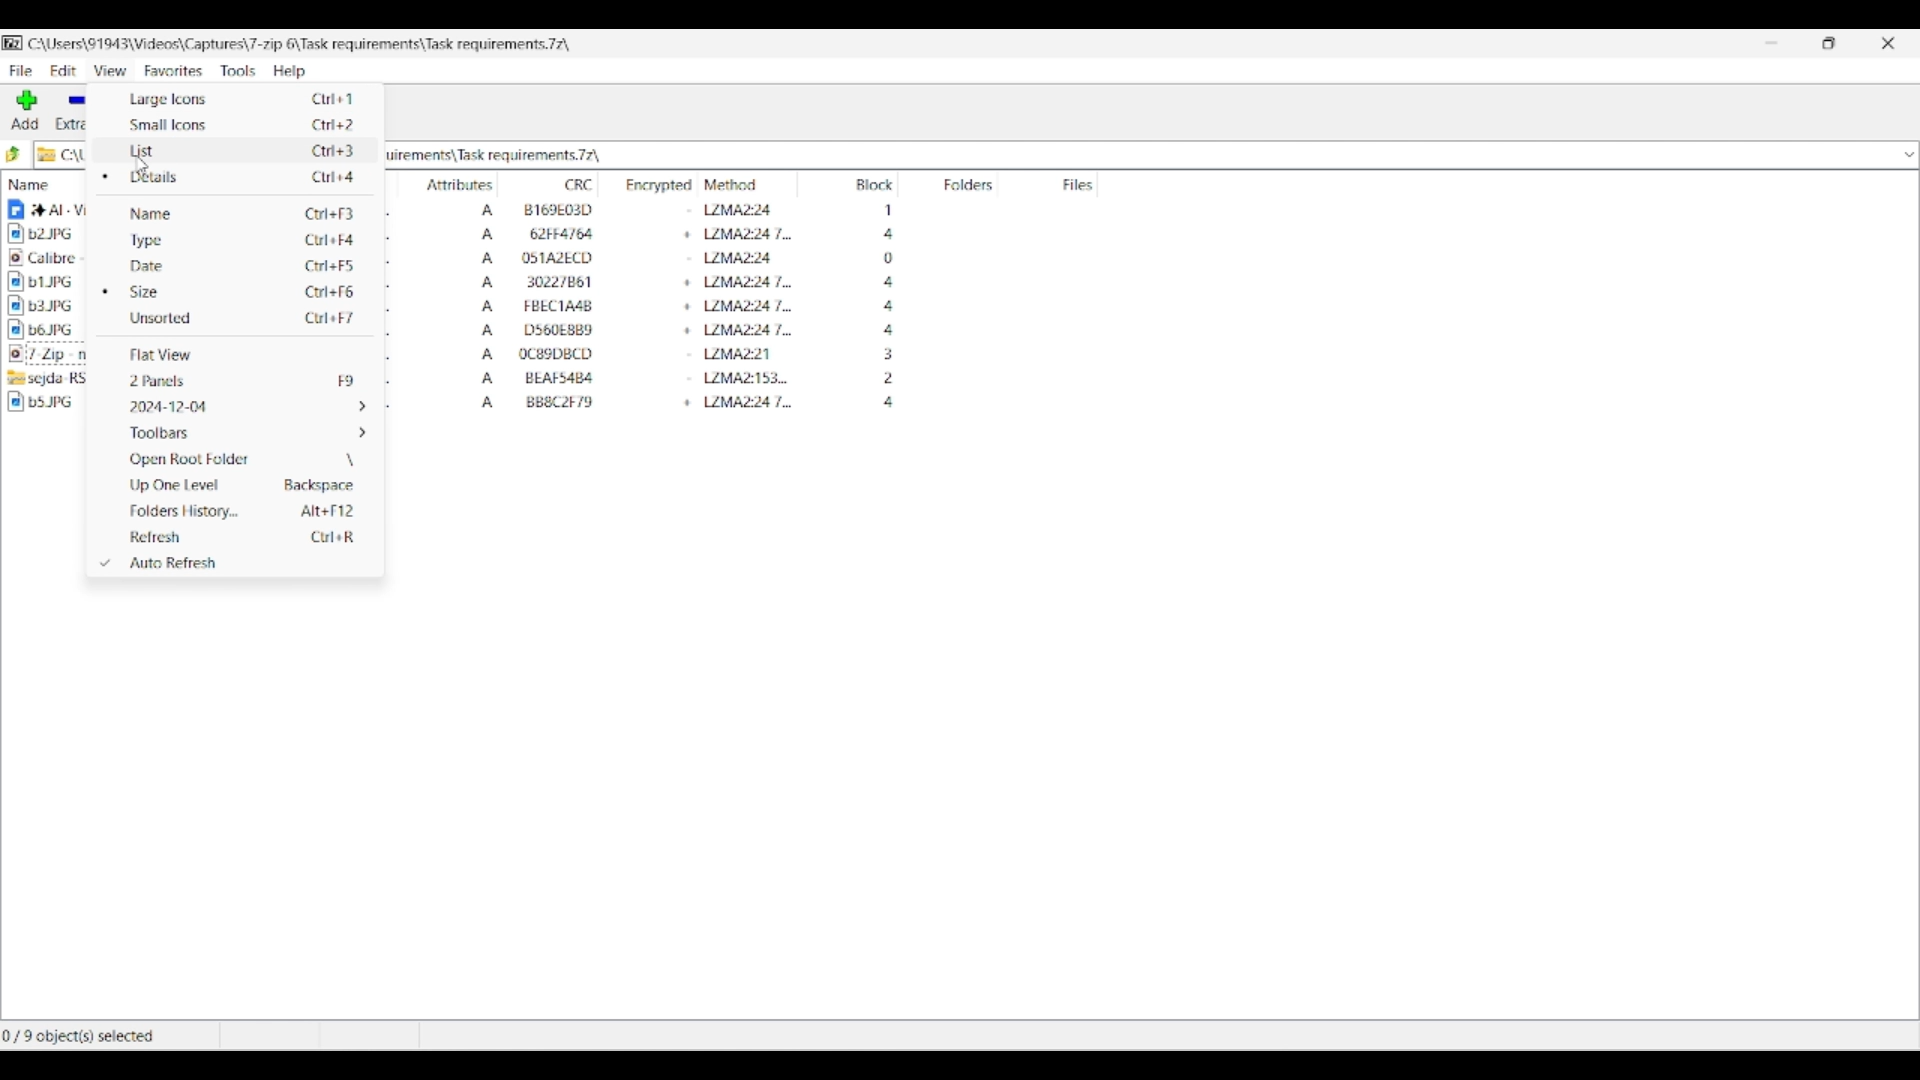  I want to click on Type, so click(243, 242).